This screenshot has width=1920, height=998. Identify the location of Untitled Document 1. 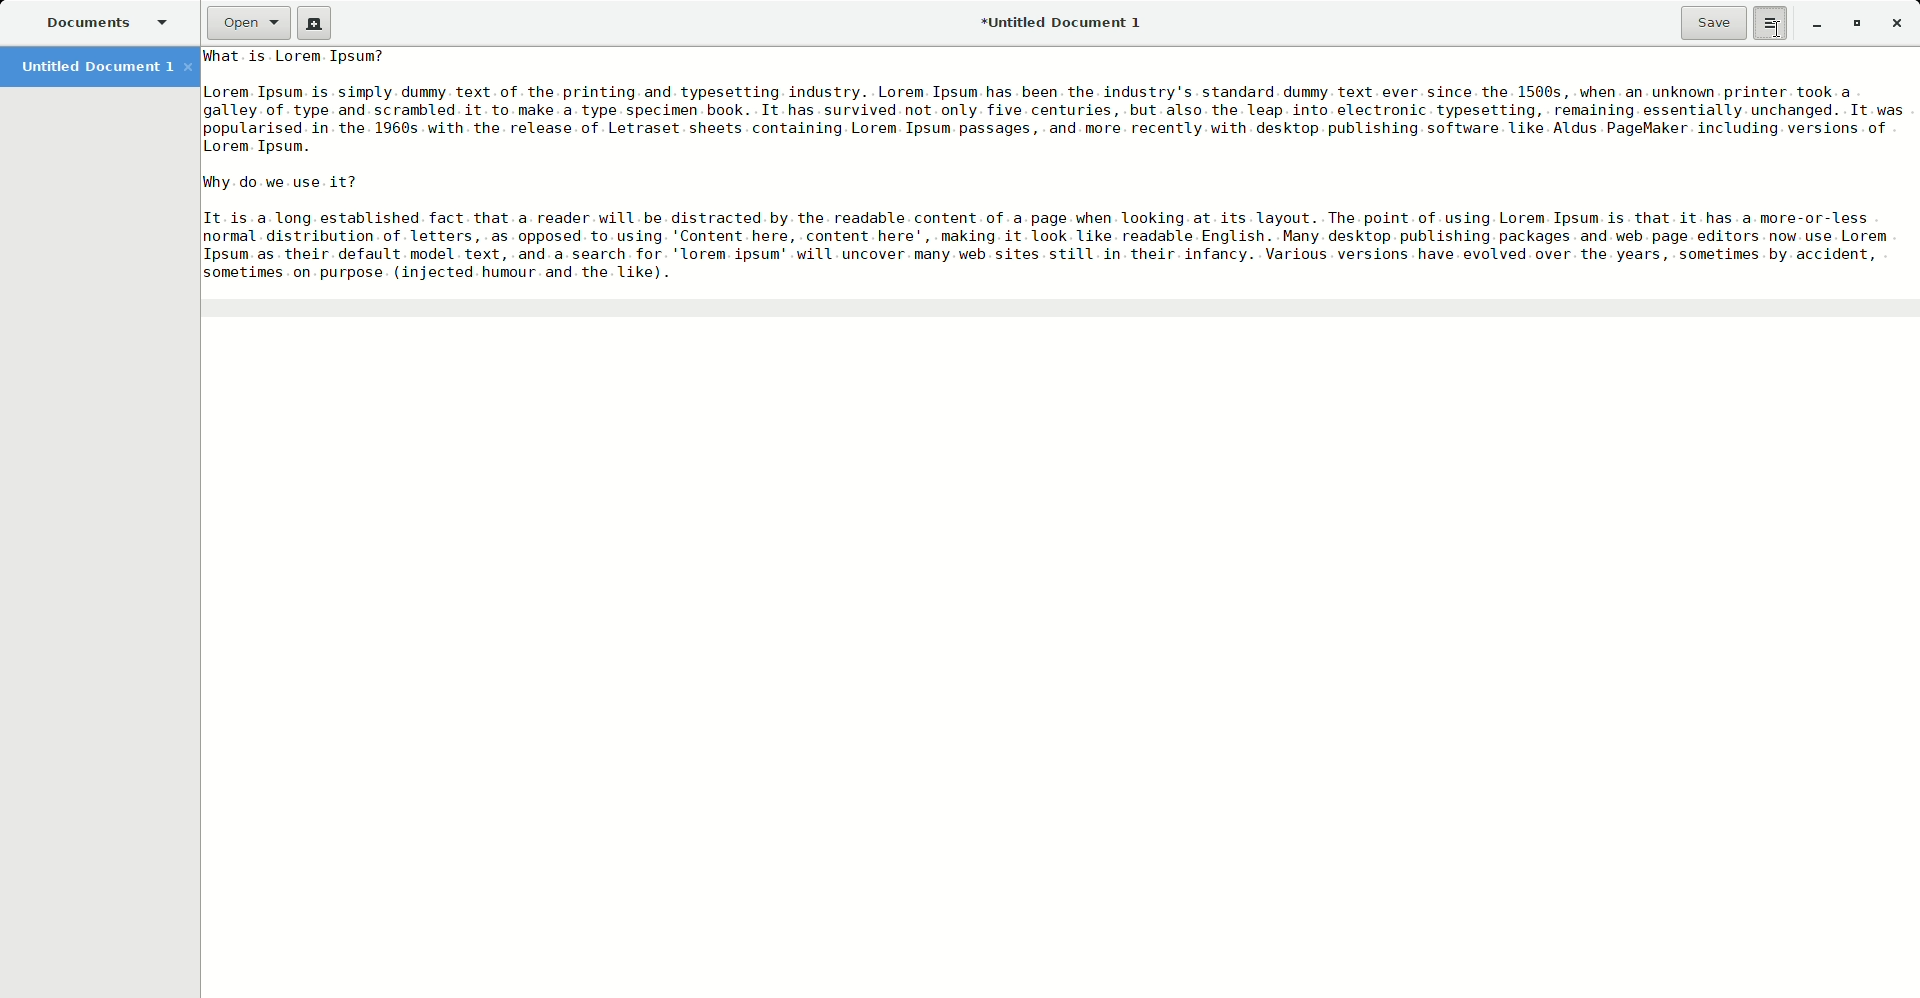
(104, 68).